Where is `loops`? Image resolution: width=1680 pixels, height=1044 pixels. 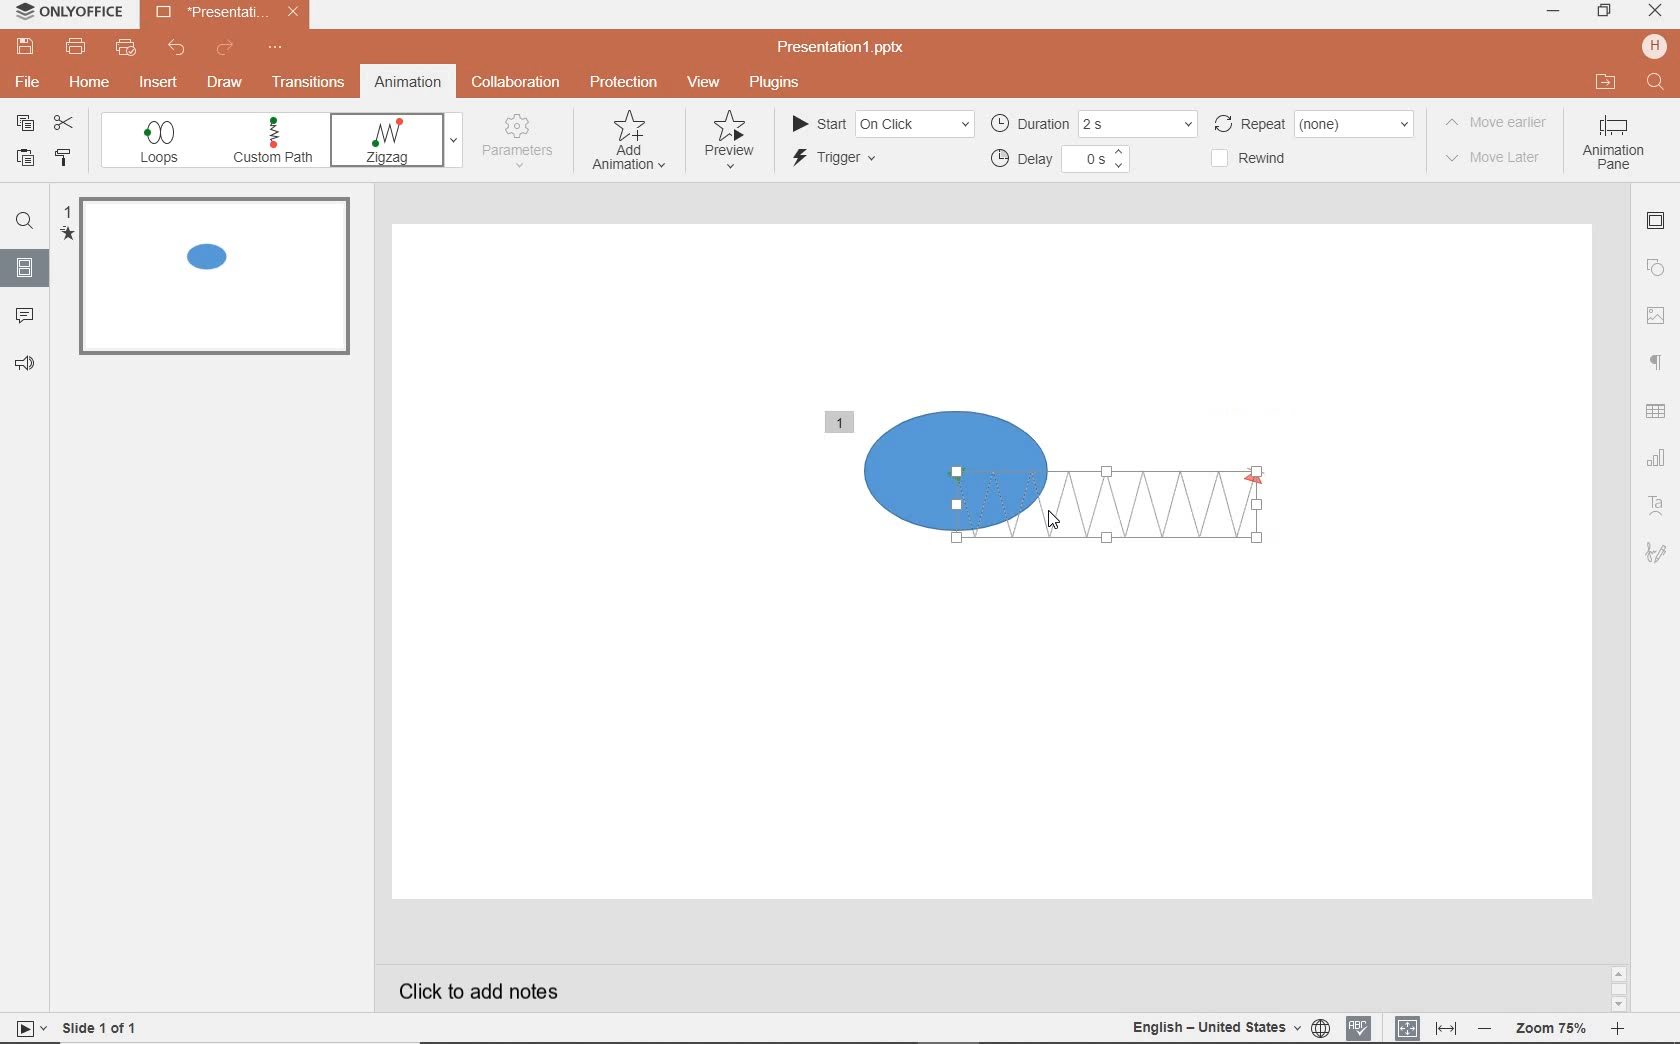
loops is located at coordinates (164, 144).